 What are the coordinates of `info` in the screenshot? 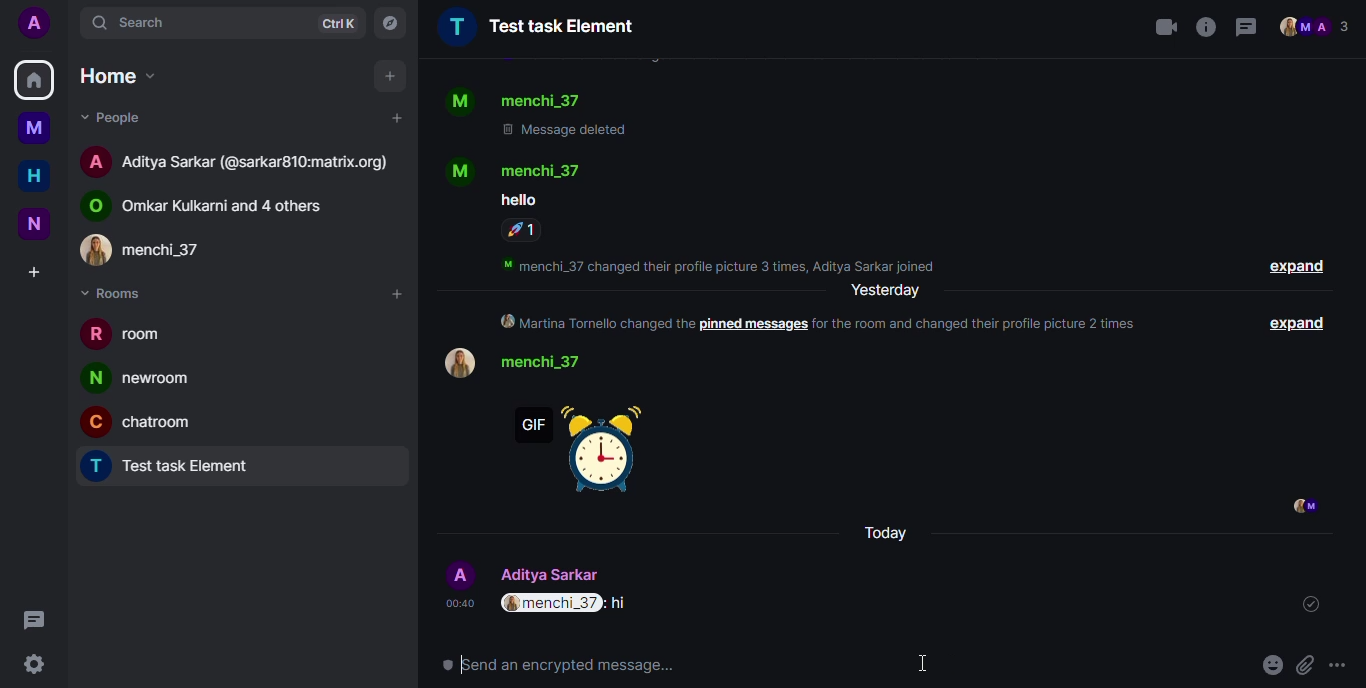 It's located at (594, 134).